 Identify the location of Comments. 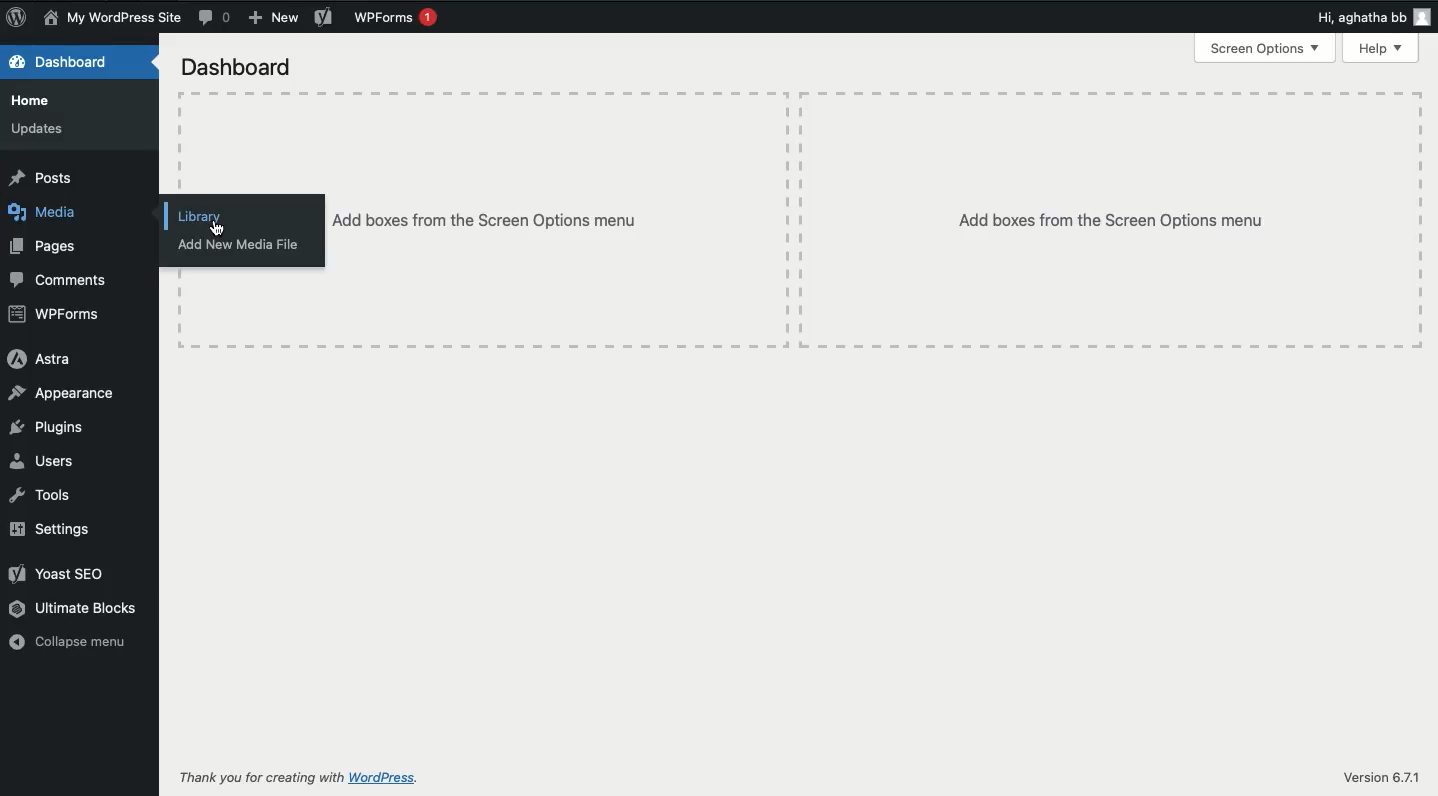
(66, 278).